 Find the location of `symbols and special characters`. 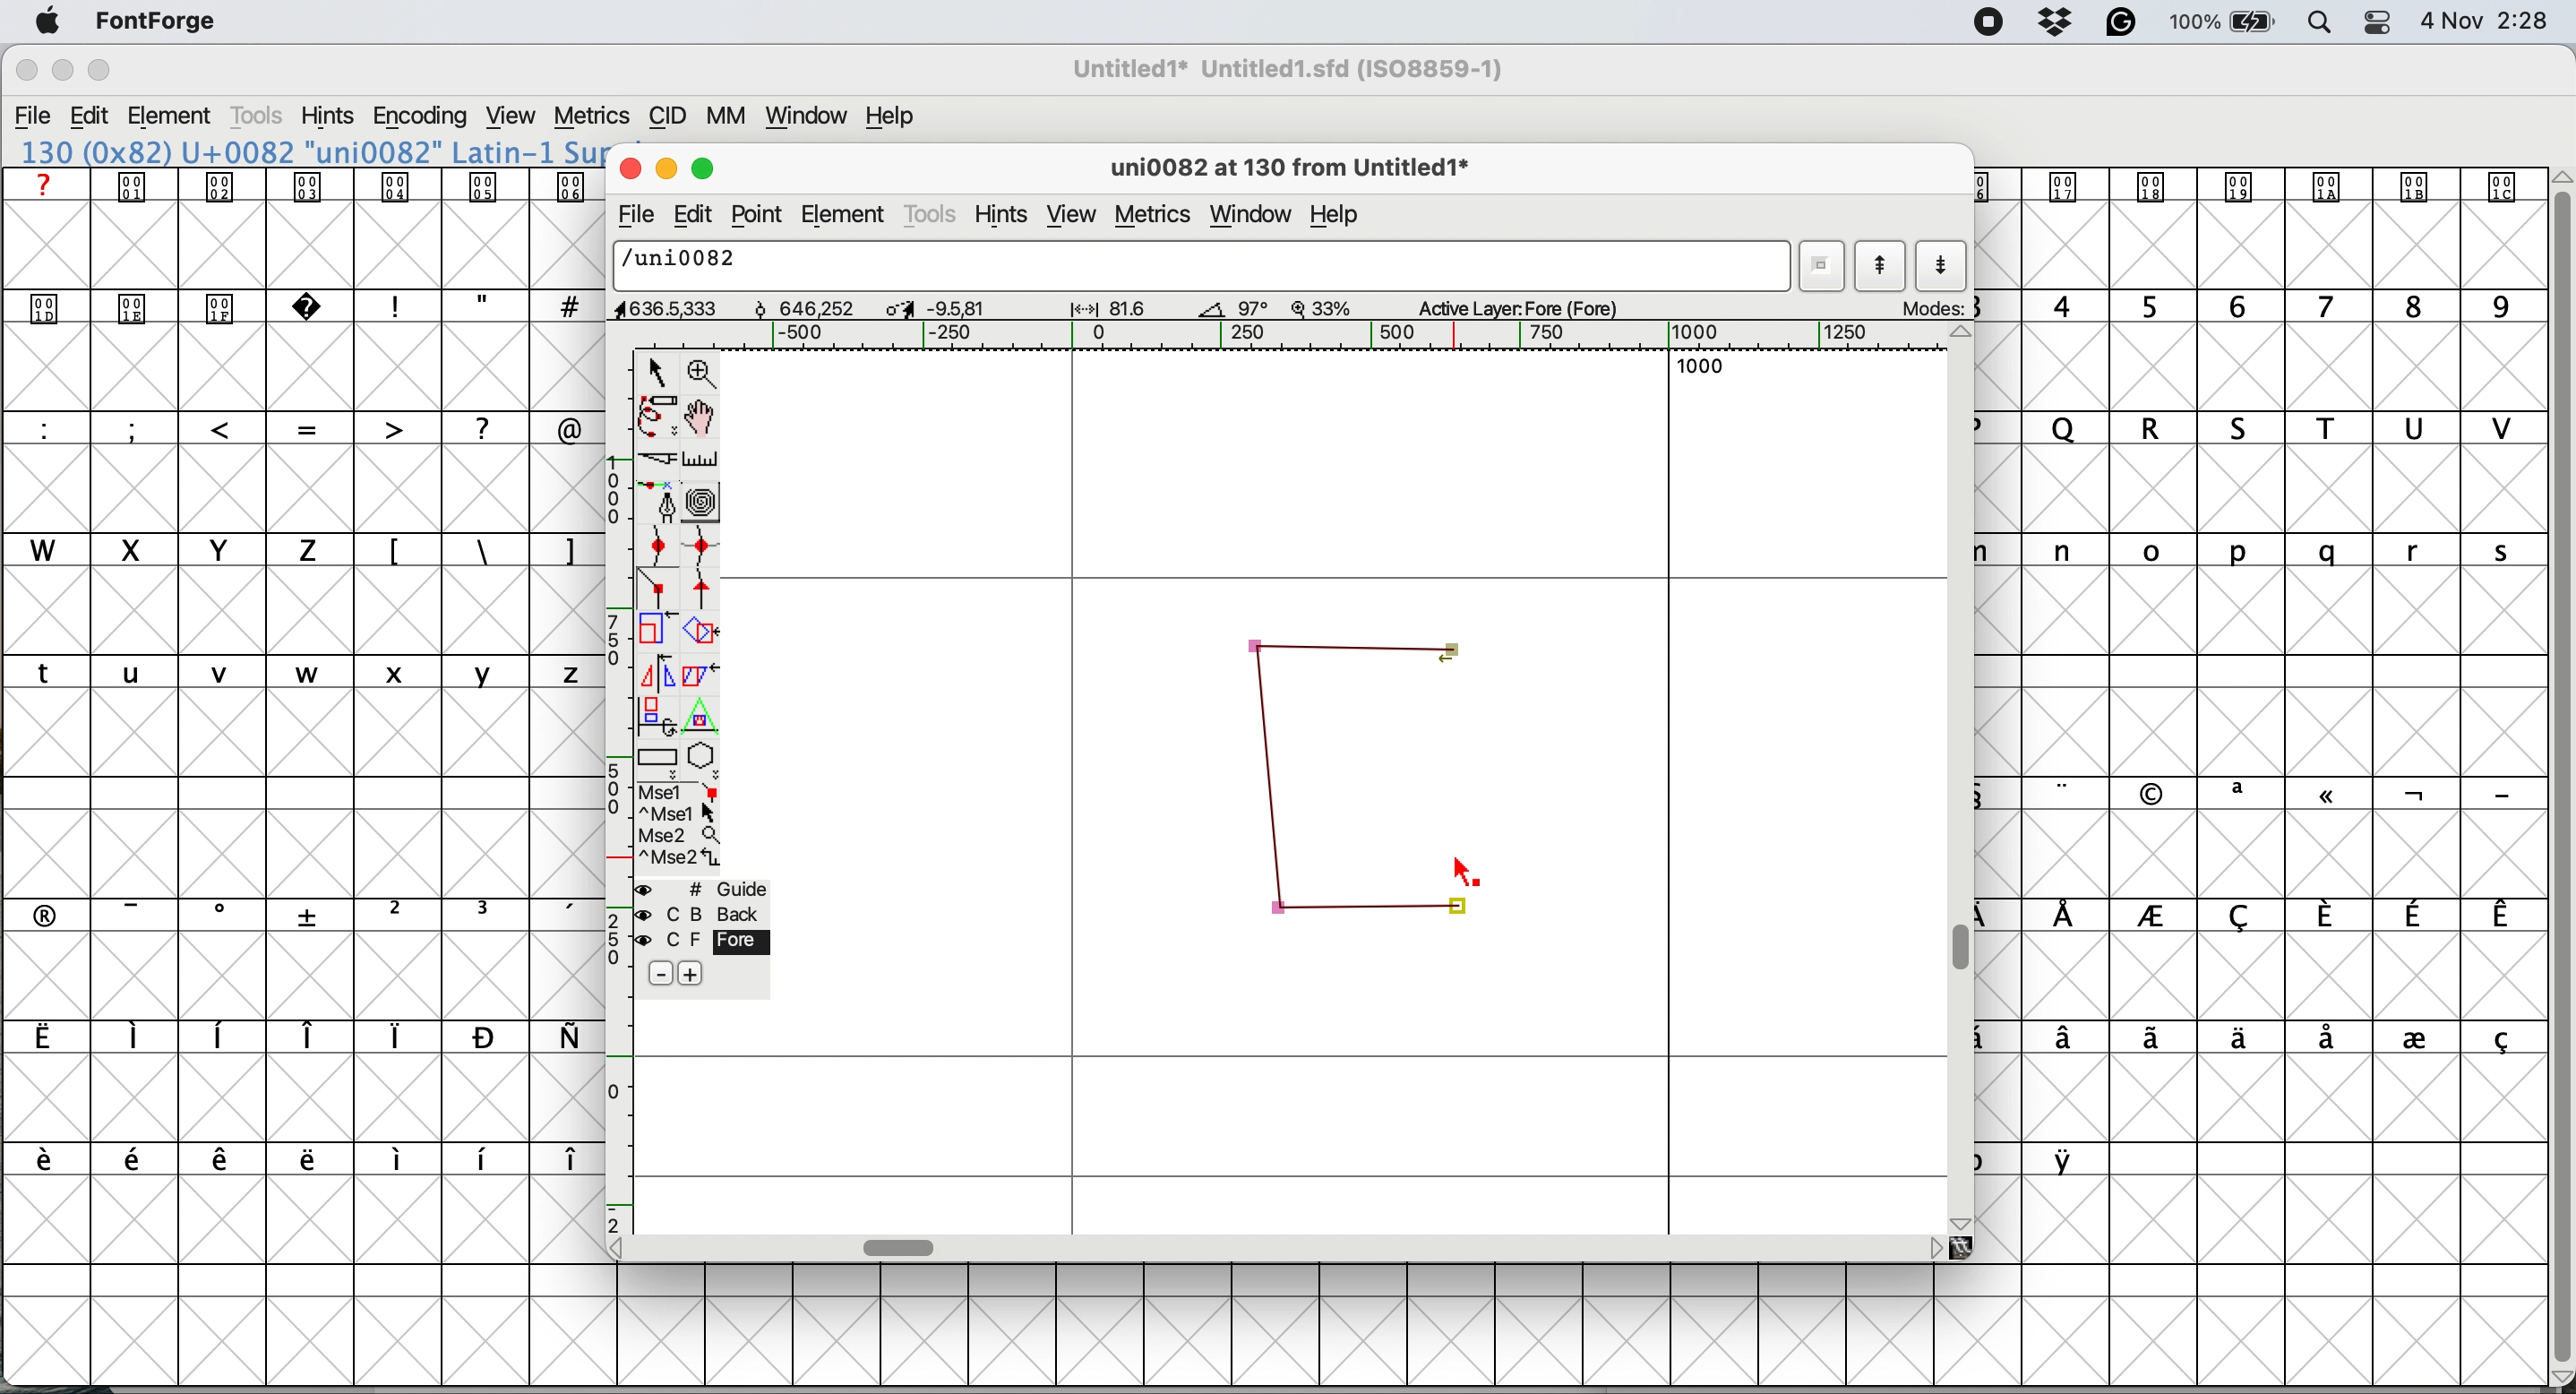

symbols and special characters is located at coordinates (318, 309).